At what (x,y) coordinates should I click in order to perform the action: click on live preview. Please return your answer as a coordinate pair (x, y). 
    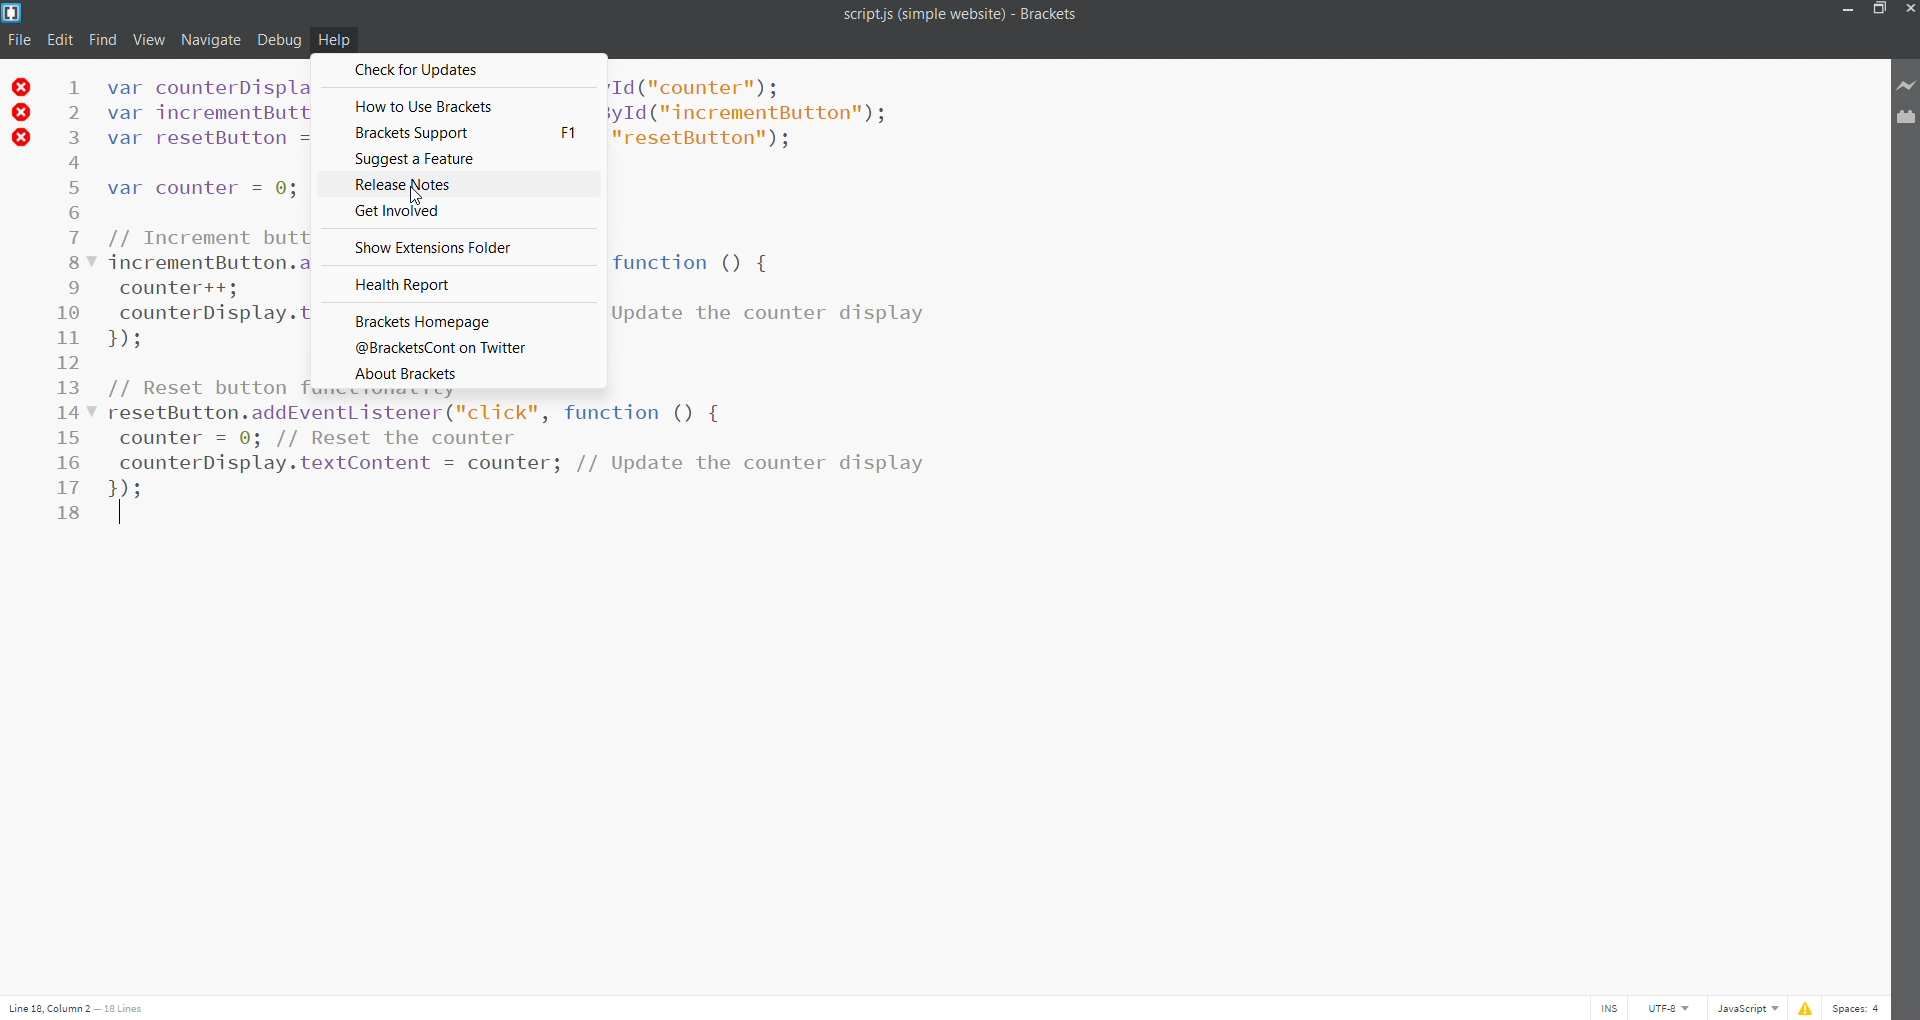
    Looking at the image, I should click on (1903, 85).